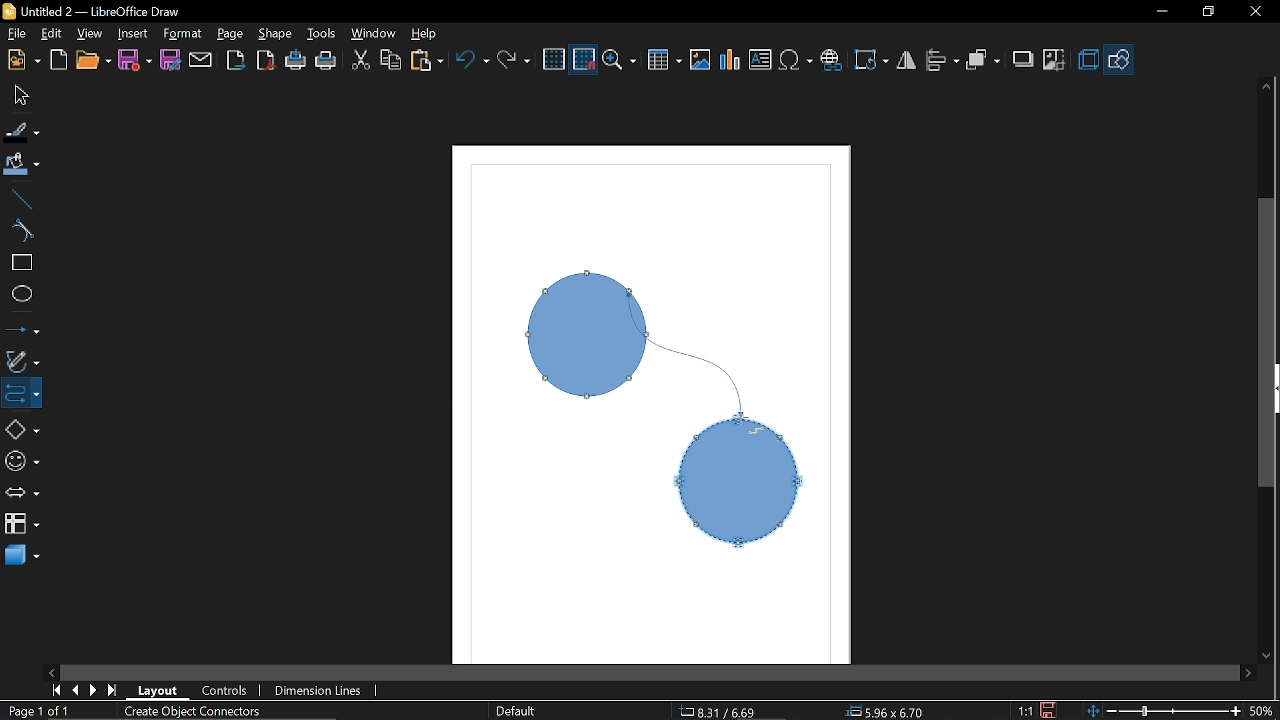 The width and height of the screenshot is (1280, 720). I want to click on Basic shapes, so click(21, 427).